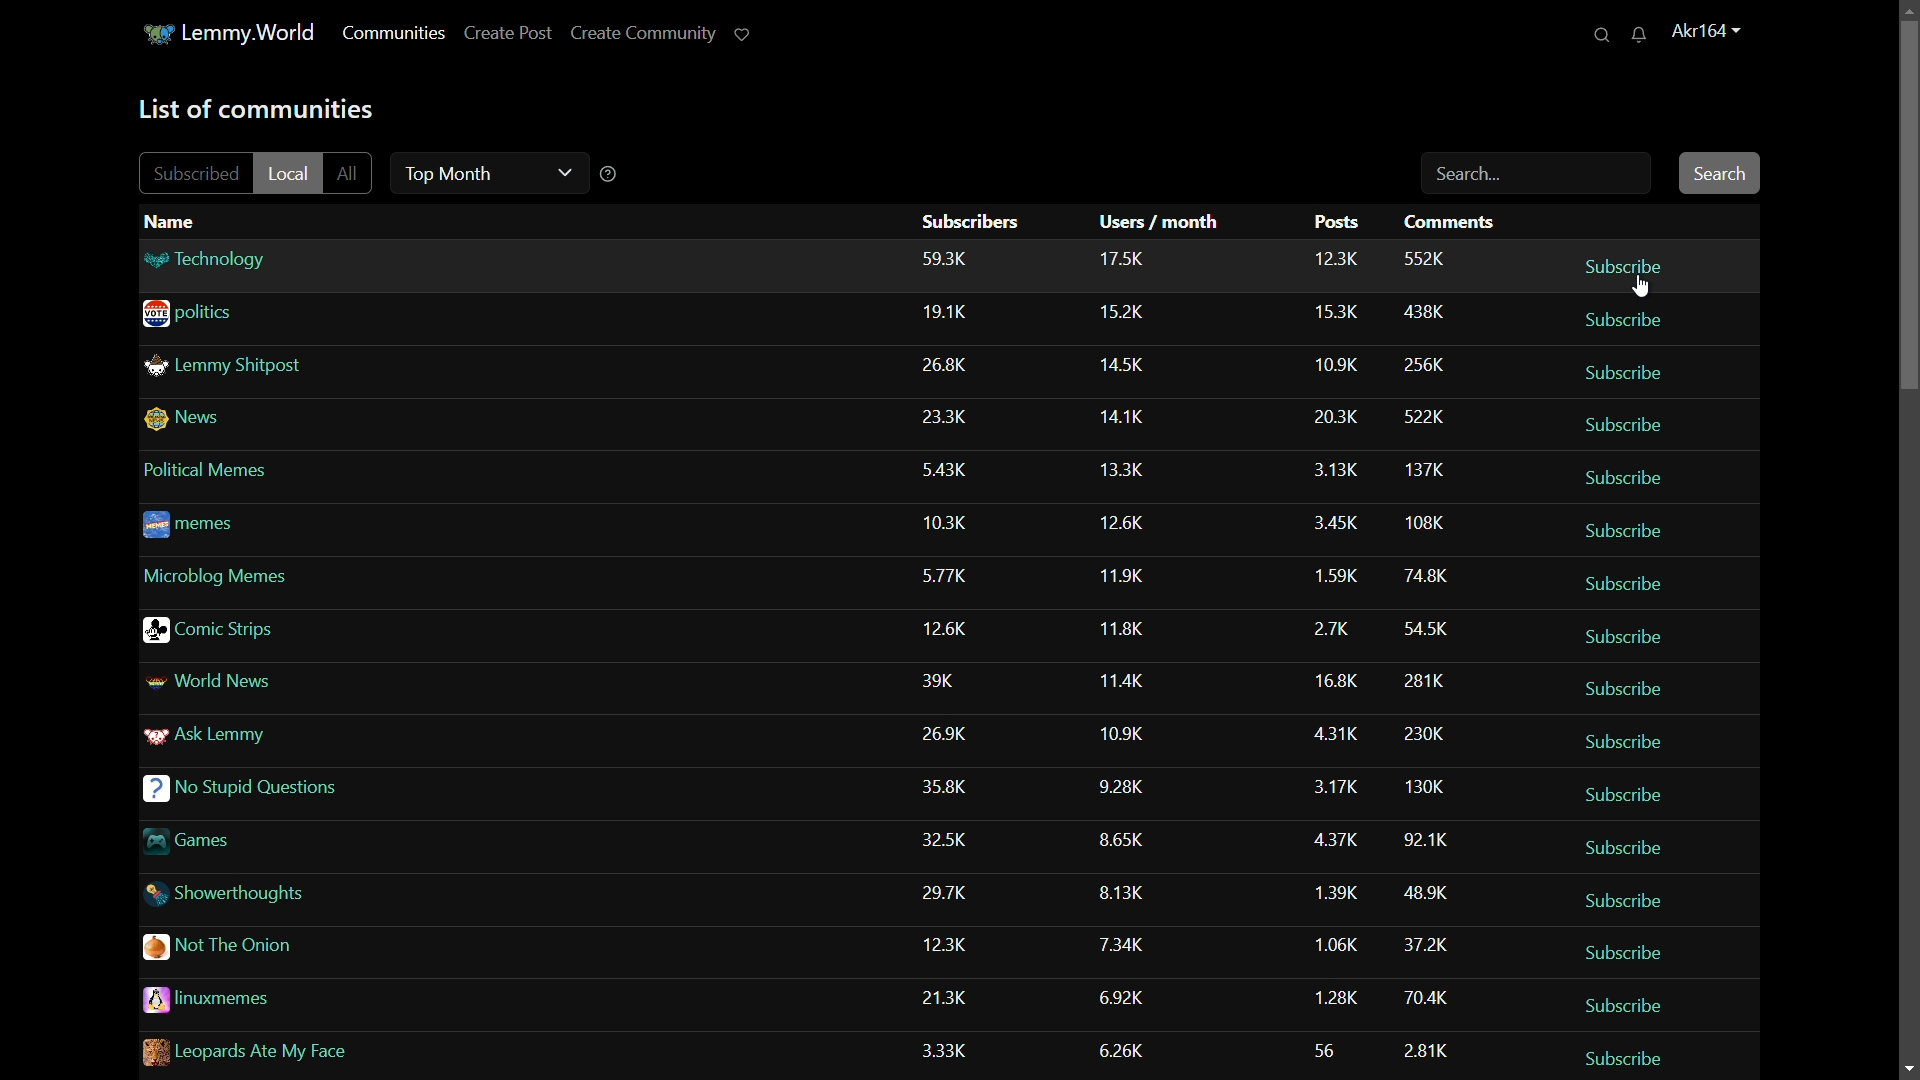  Describe the element at coordinates (1334, 784) in the screenshot. I see `posts` at that location.